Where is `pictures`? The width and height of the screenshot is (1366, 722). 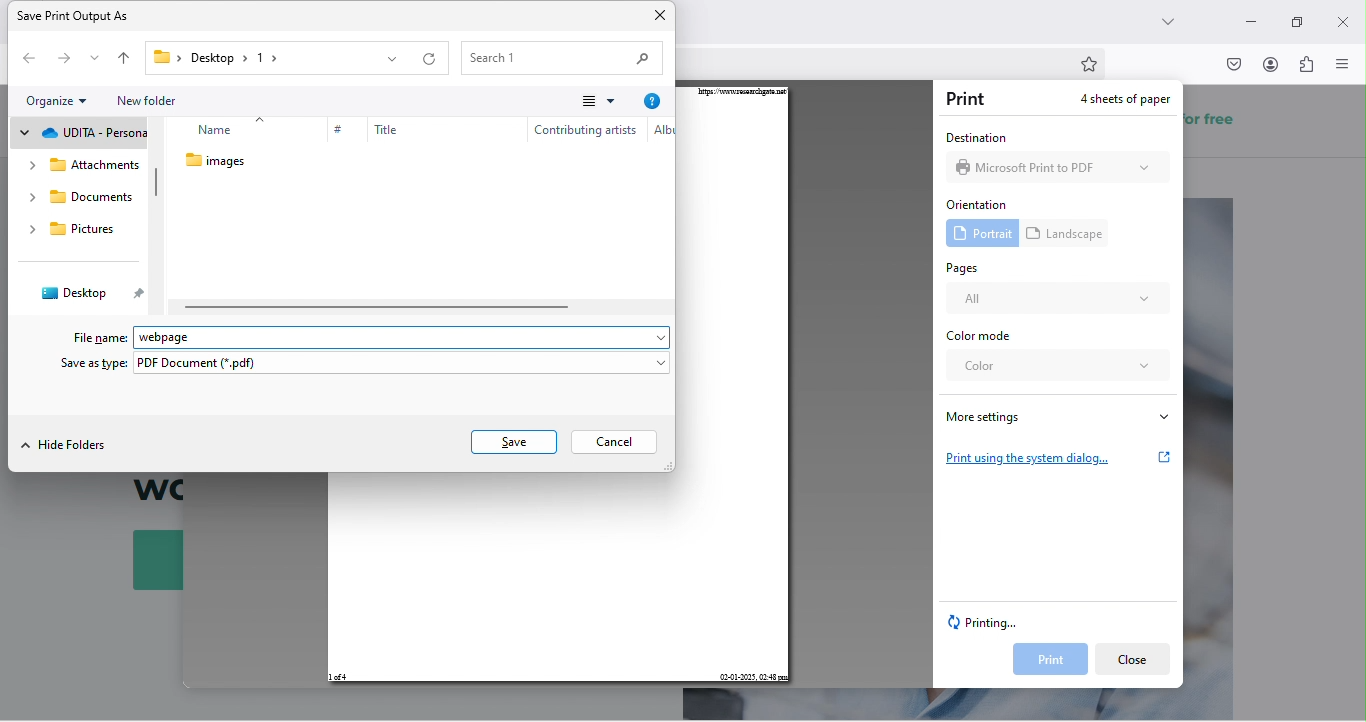 pictures is located at coordinates (88, 133).